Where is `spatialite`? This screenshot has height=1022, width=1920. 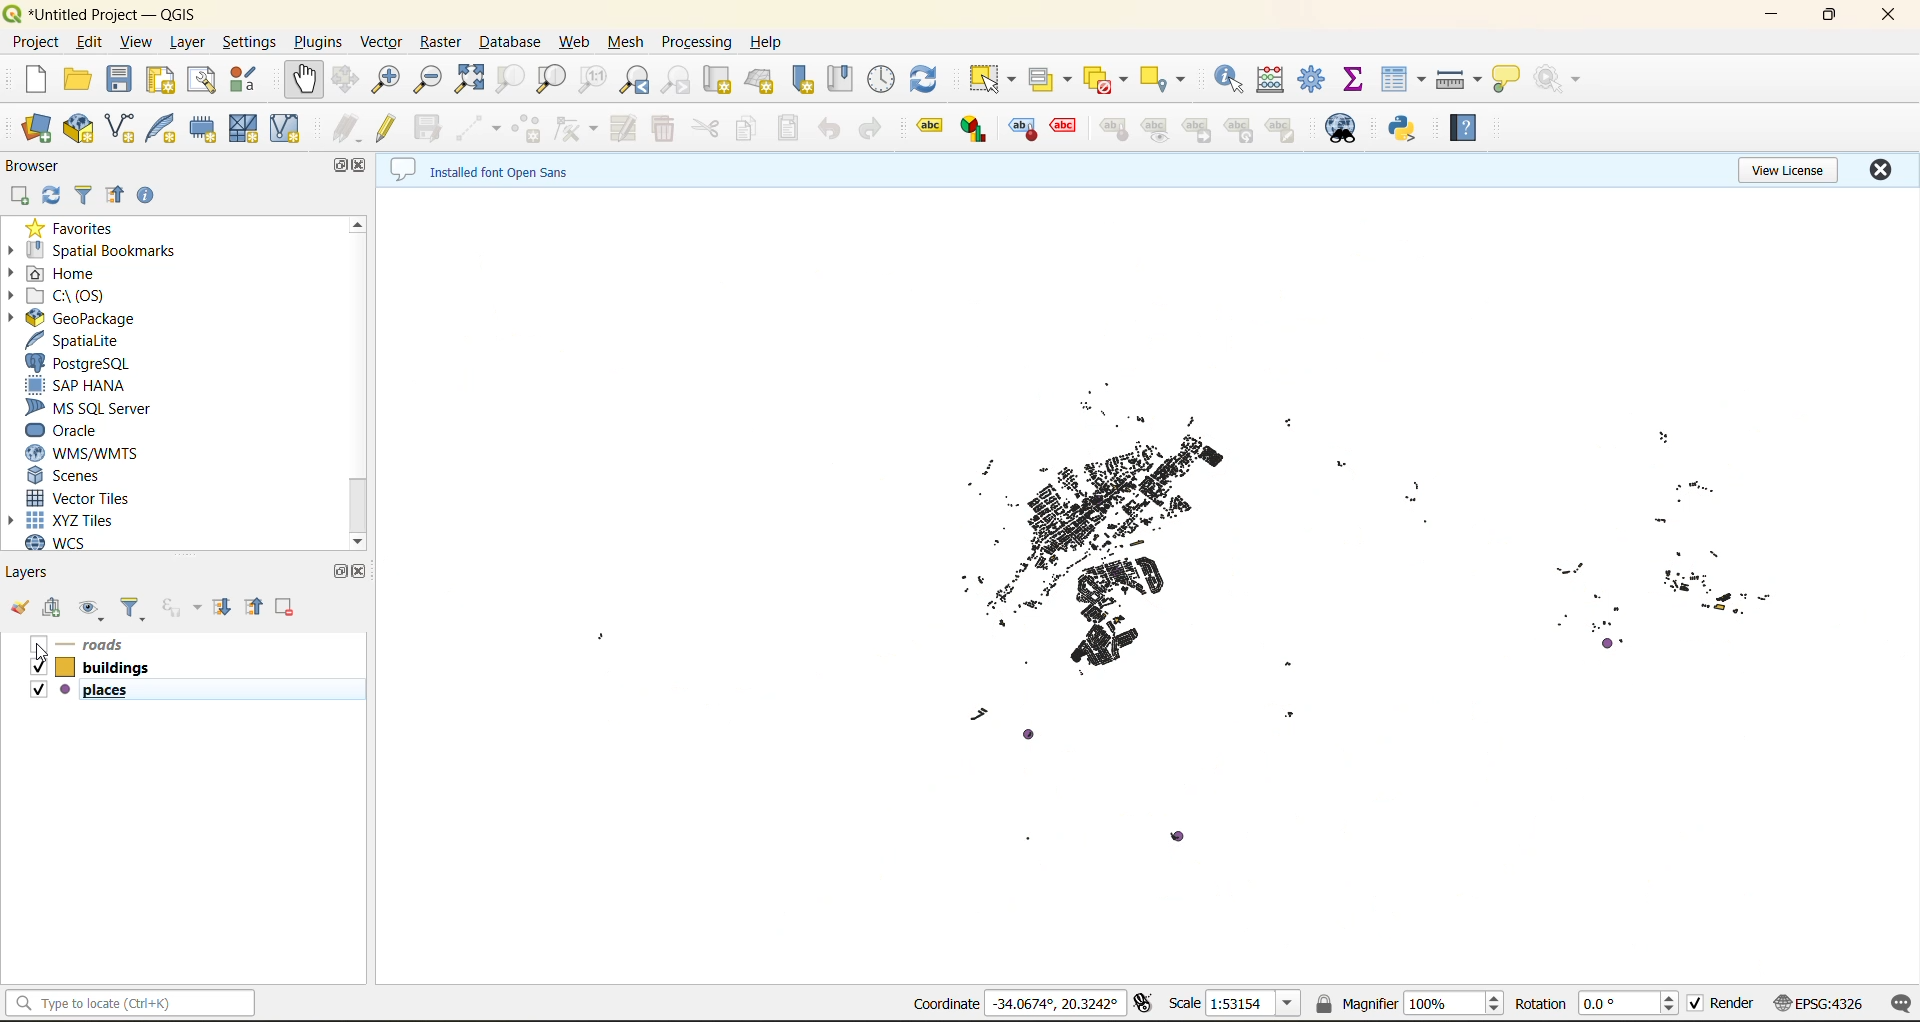 spatialite is located at coordinates (79, 340).